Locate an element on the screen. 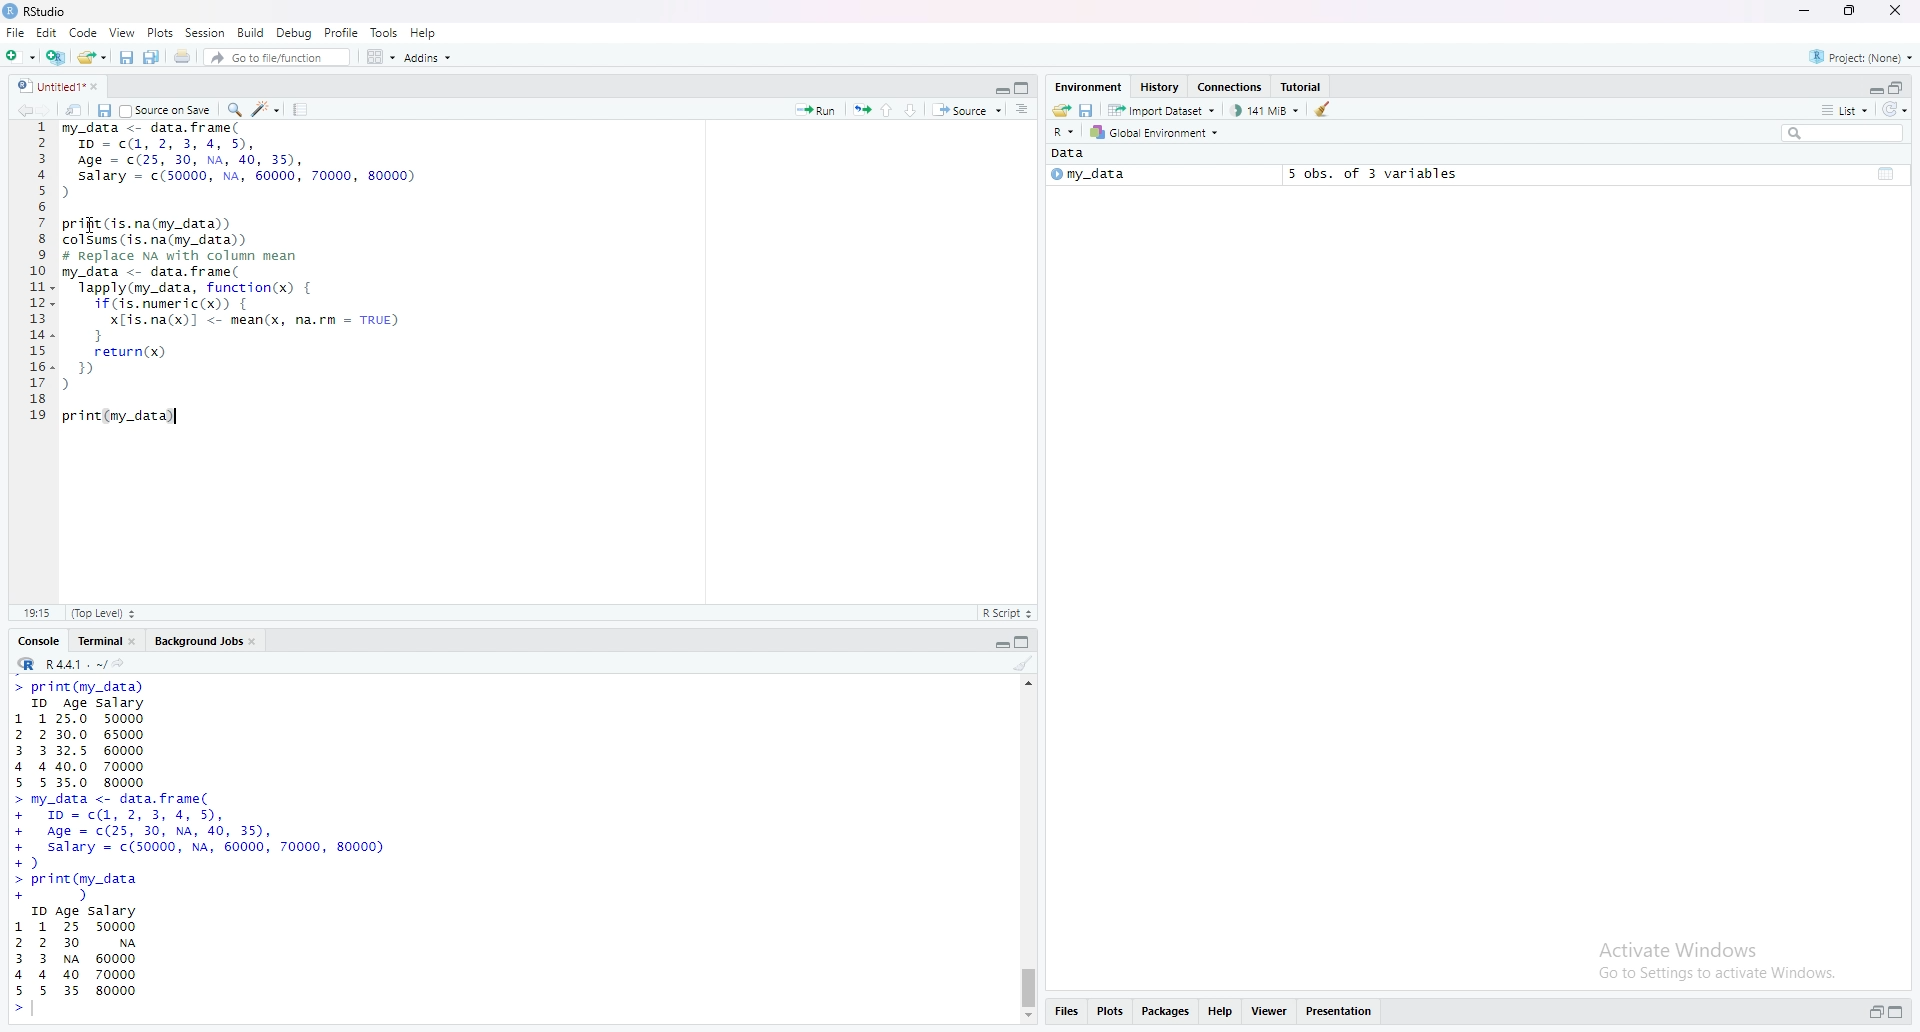 This screenshot has width=1920, height=1032. R Script  is located at coordinates (1006, 614).